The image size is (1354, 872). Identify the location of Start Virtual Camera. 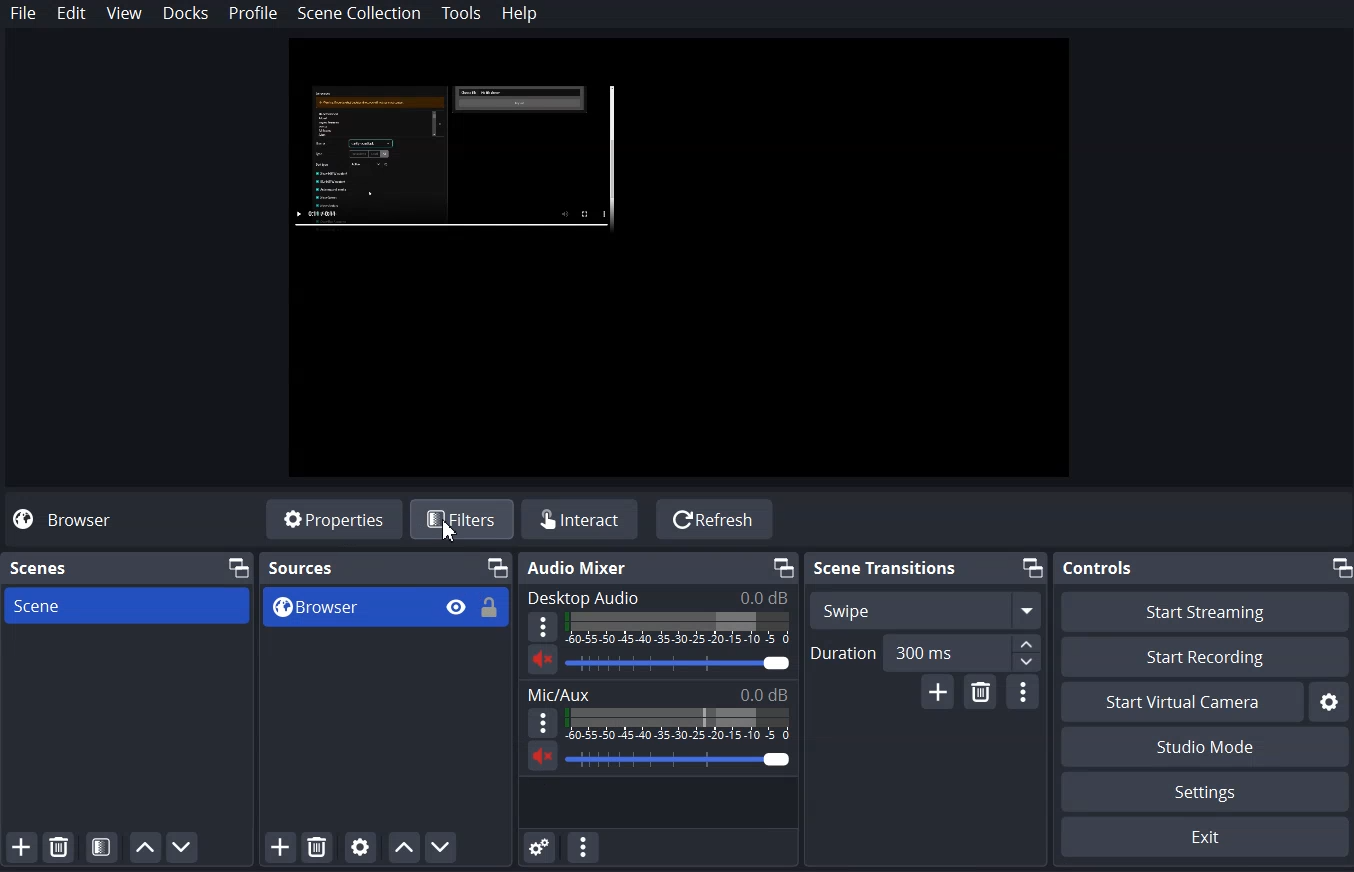
(1181, 701).